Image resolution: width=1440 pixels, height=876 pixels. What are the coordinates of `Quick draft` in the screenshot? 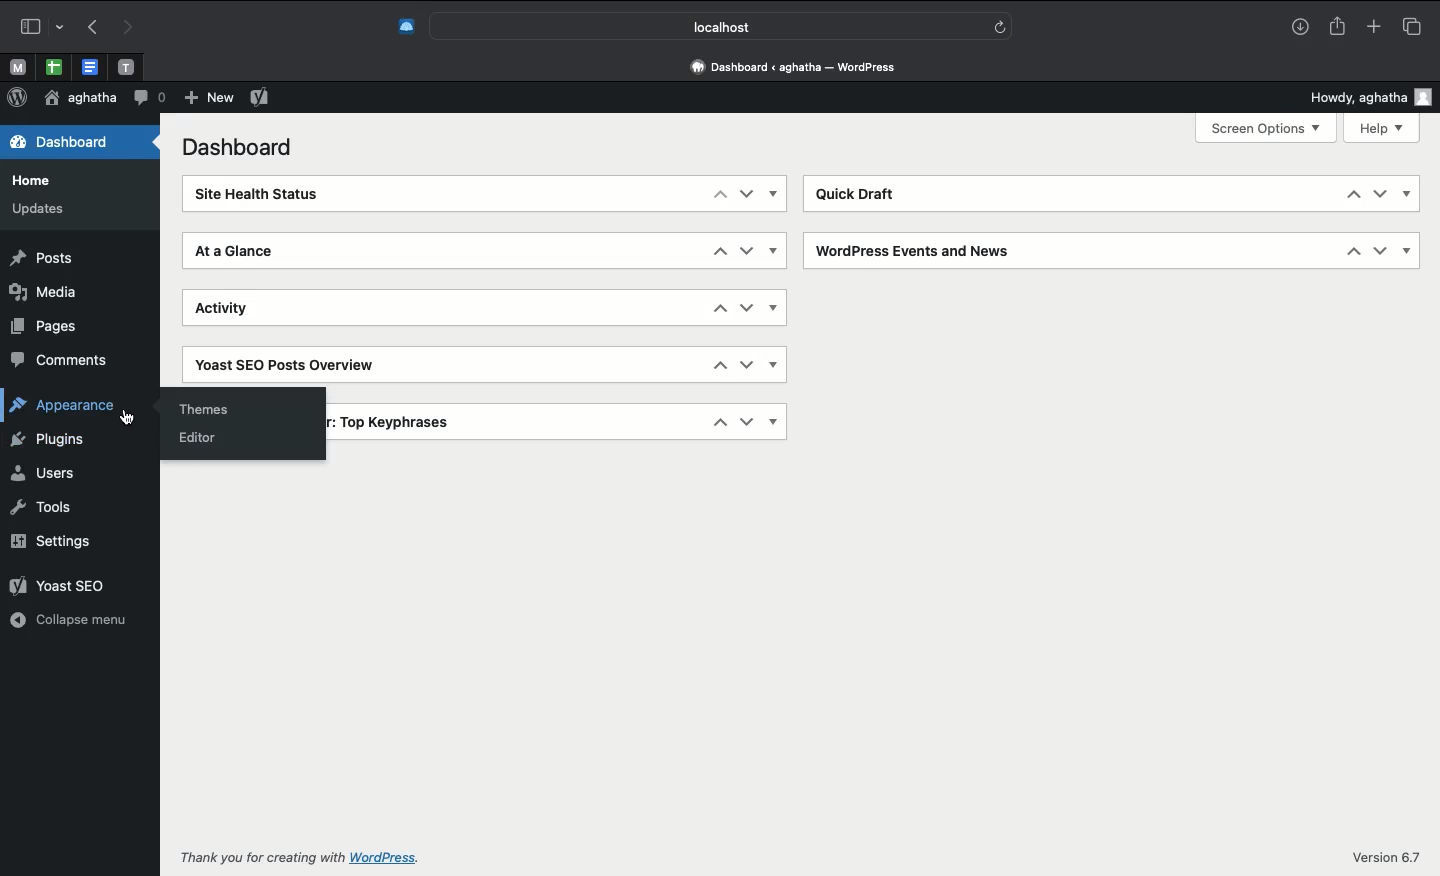 It's located at (864, 193).